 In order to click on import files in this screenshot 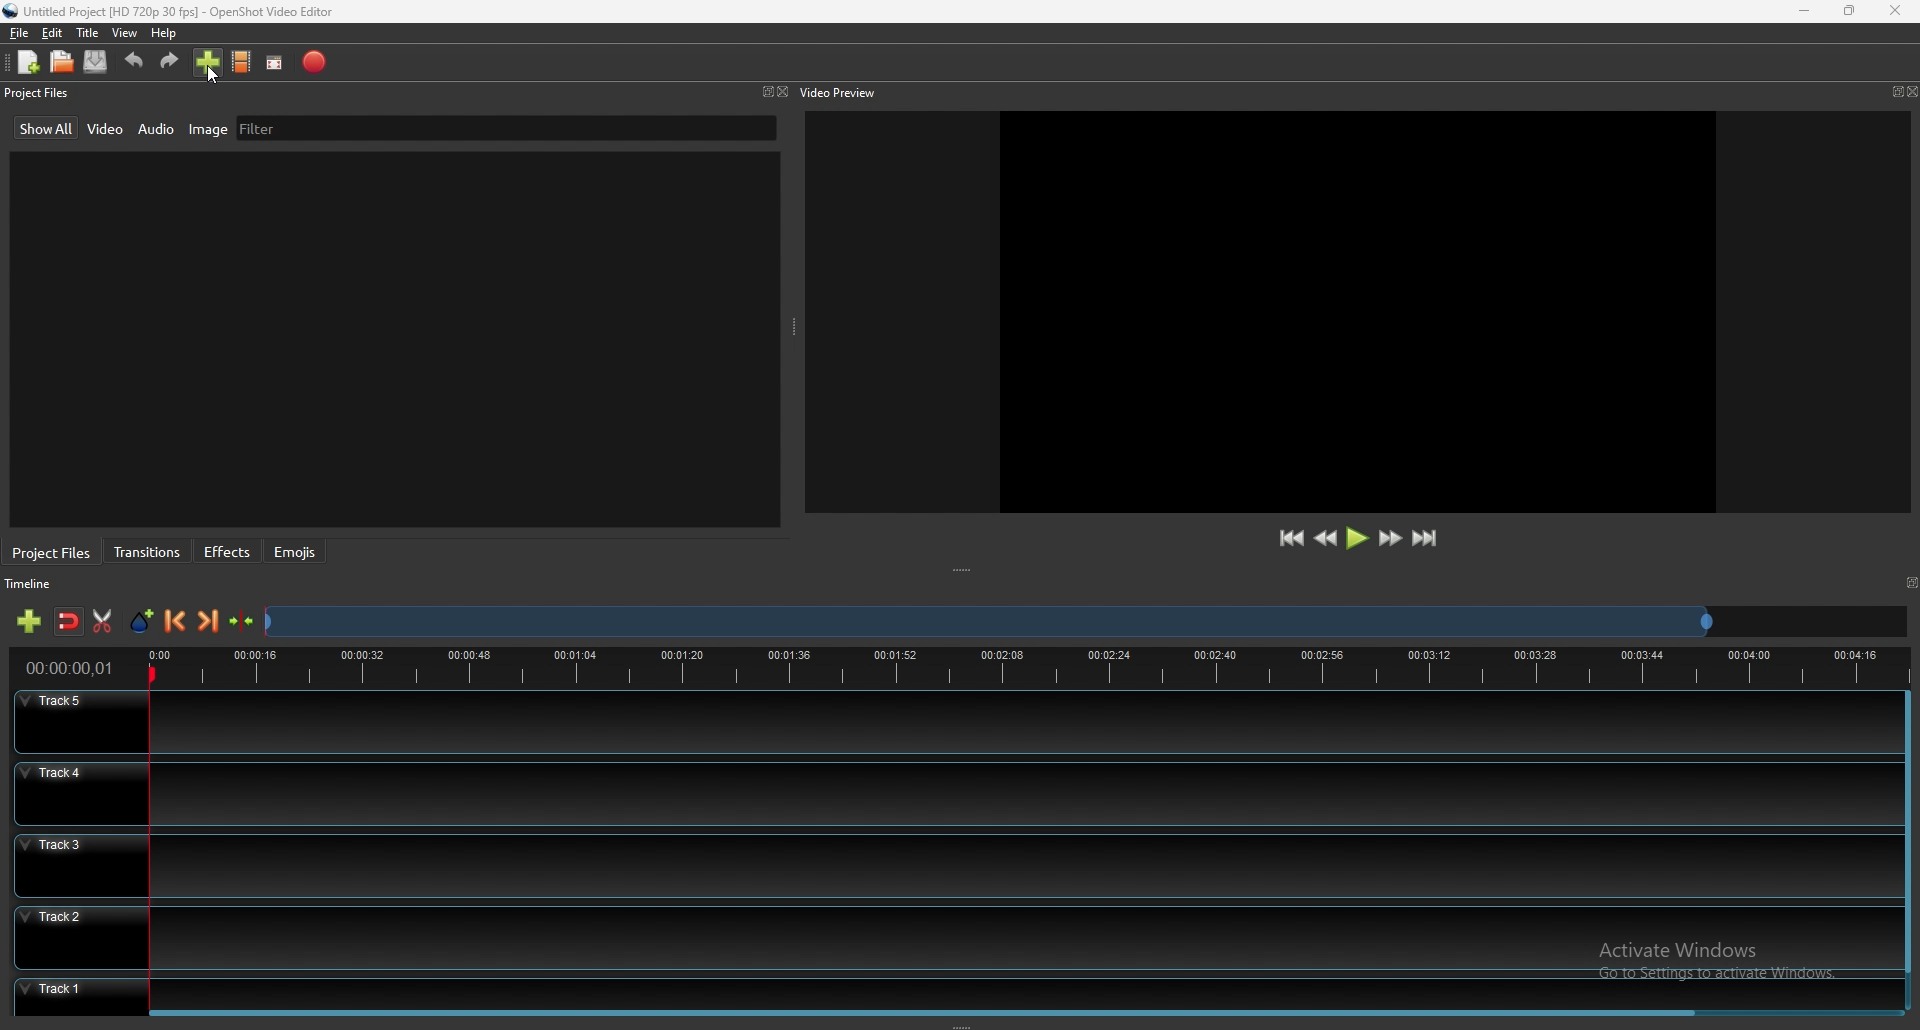, I will do `click(208, 62)`.